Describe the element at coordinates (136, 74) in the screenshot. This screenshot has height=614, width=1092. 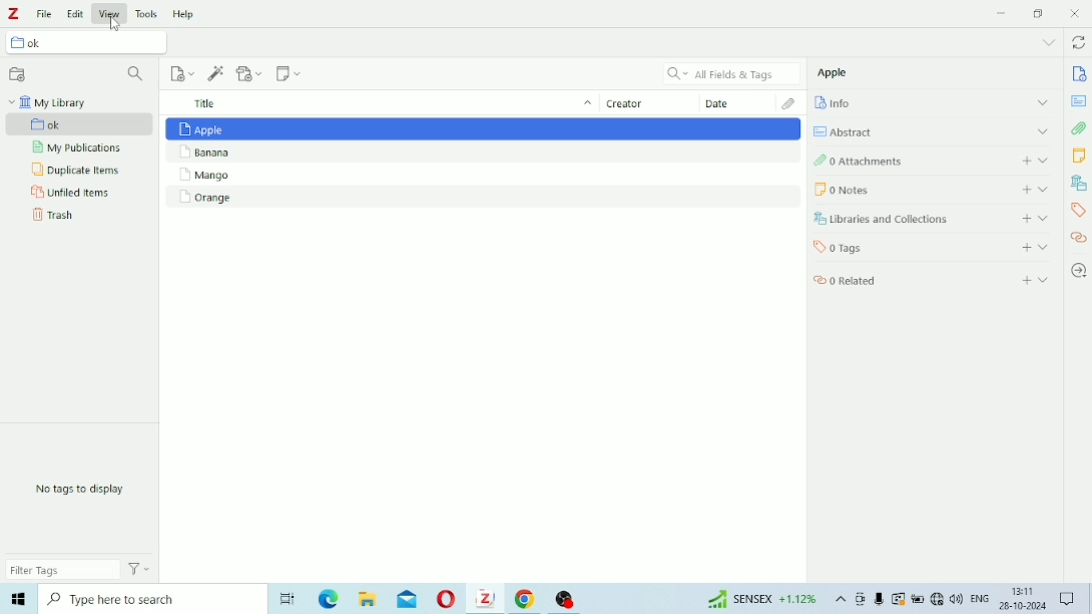
I see `Filter connections` at that location.